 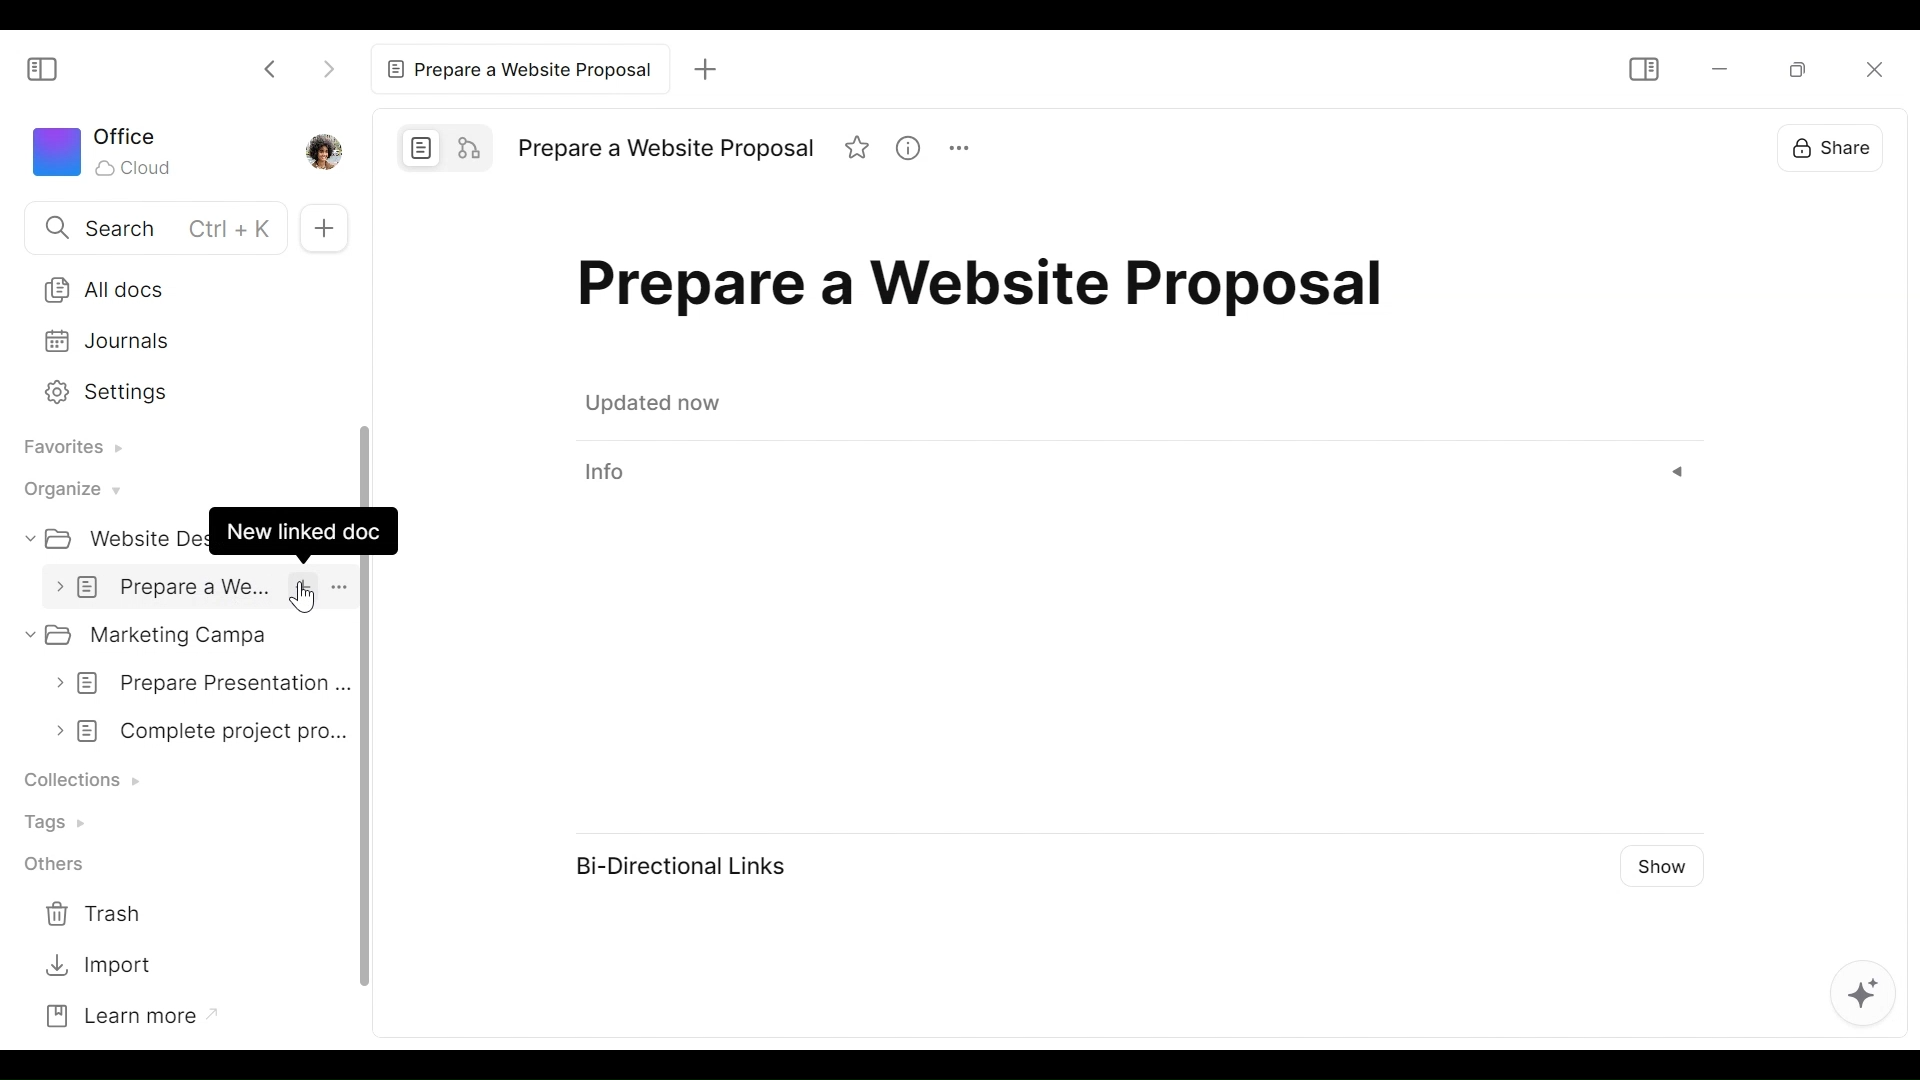 What do you see at coordinates (93, 910) in the screenshot?
I see `Trash` at bounding box center [93, 910].